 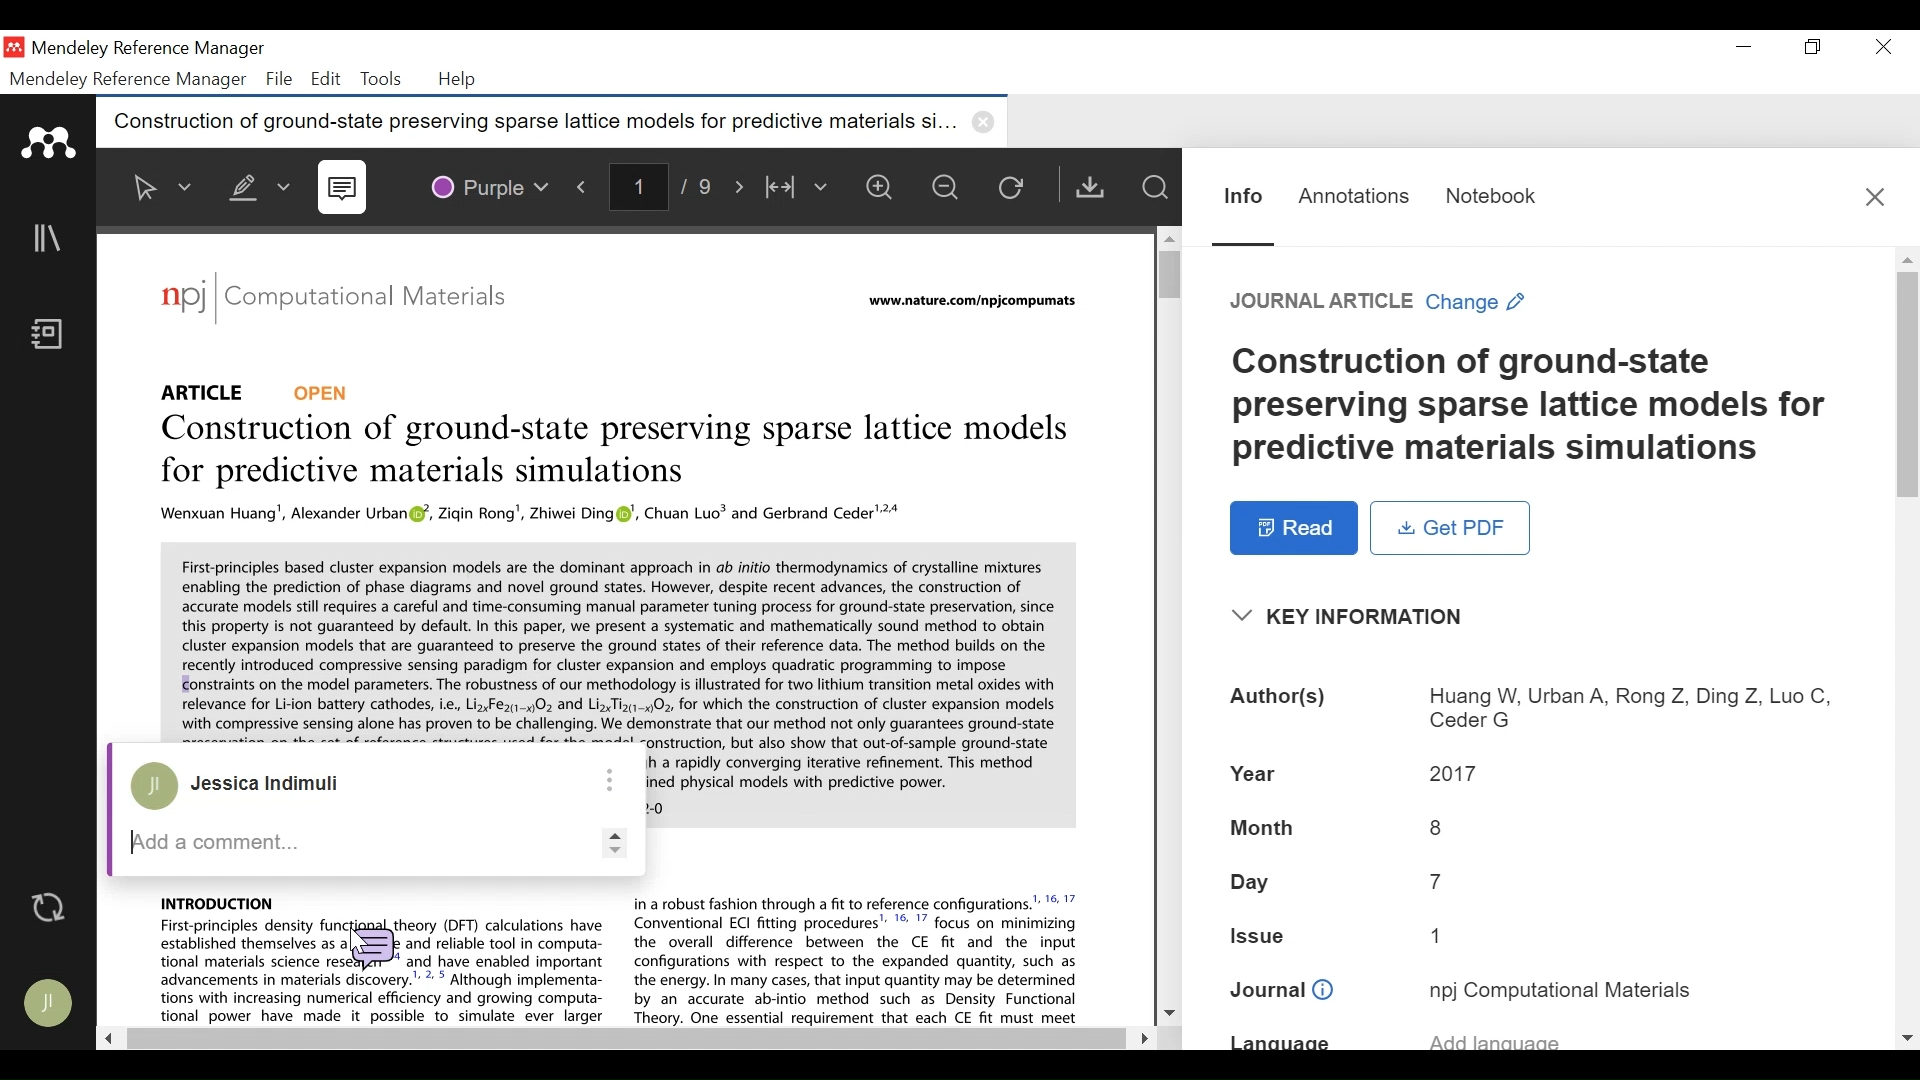 What do you see at coordinates (1489, 193) in the screenshot?
I see `Notebook` at bounding box center [1489, 193].